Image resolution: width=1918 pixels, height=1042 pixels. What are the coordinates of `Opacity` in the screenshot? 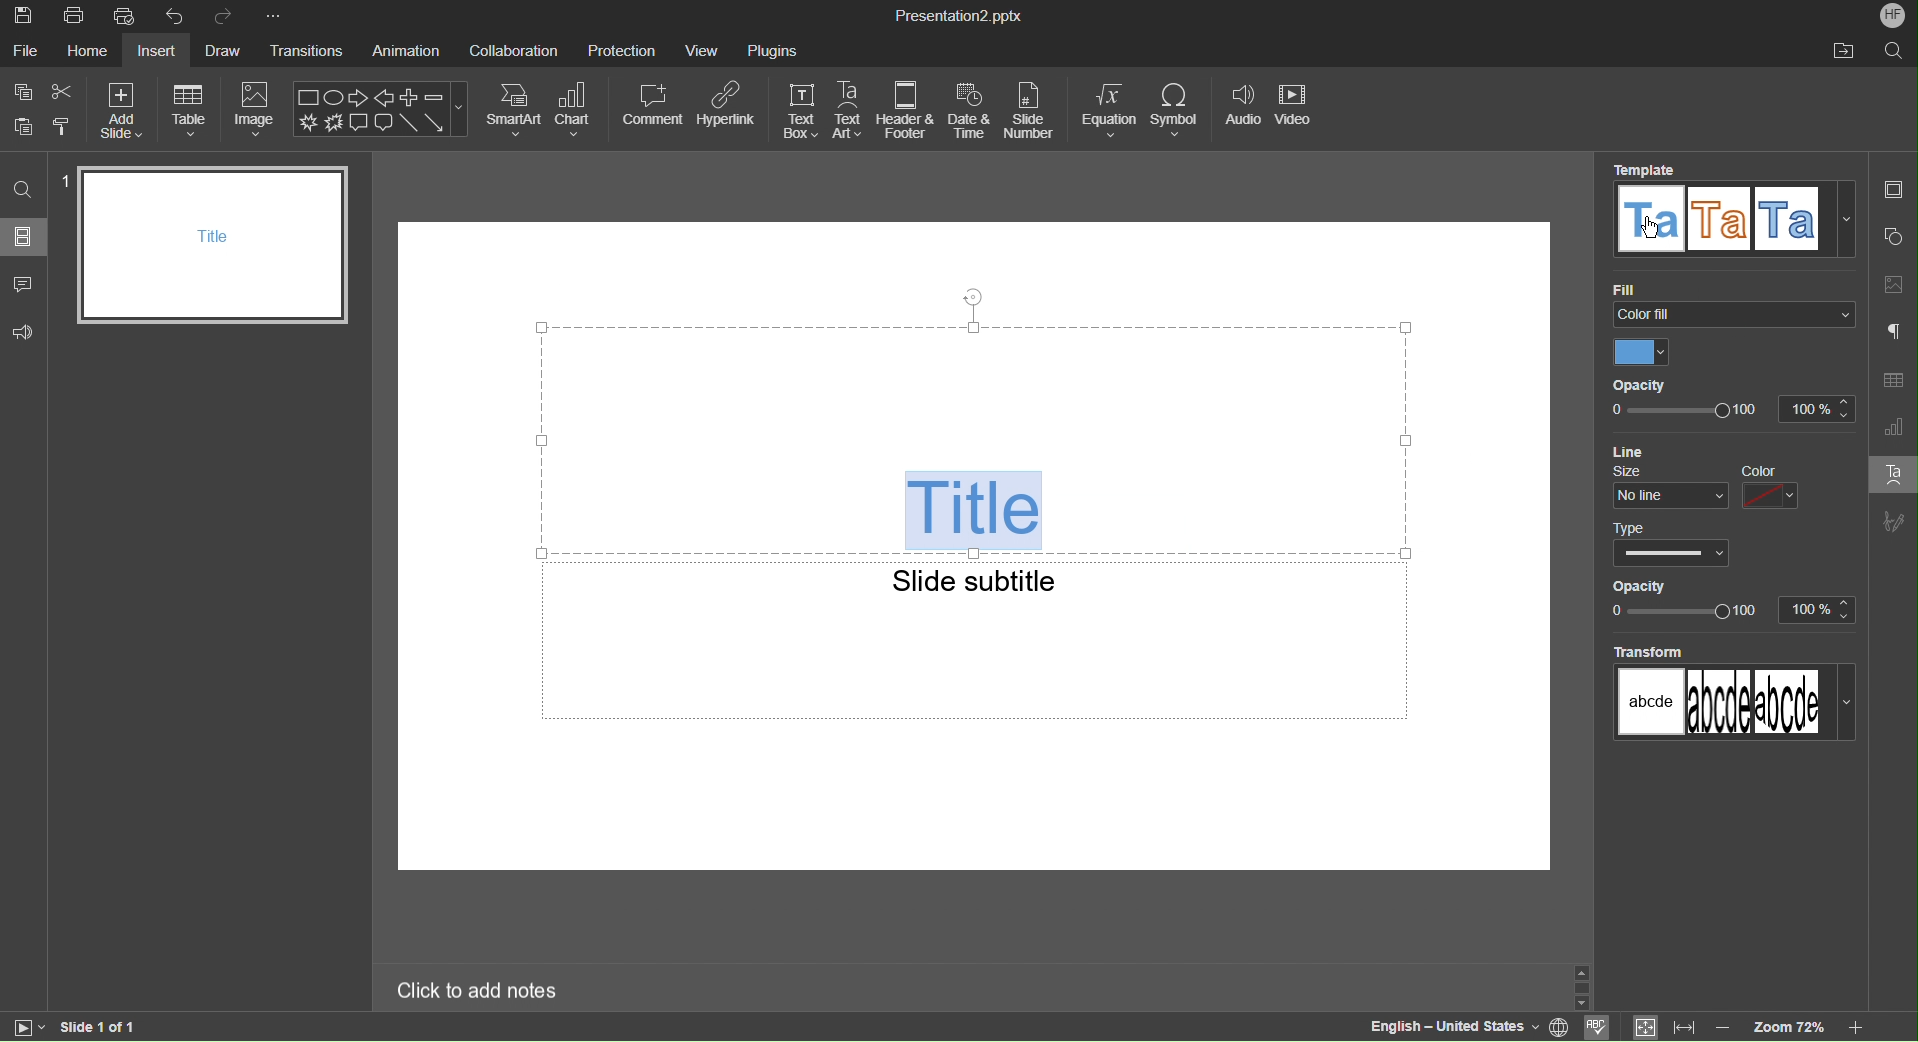 It's located at (1728, 403).